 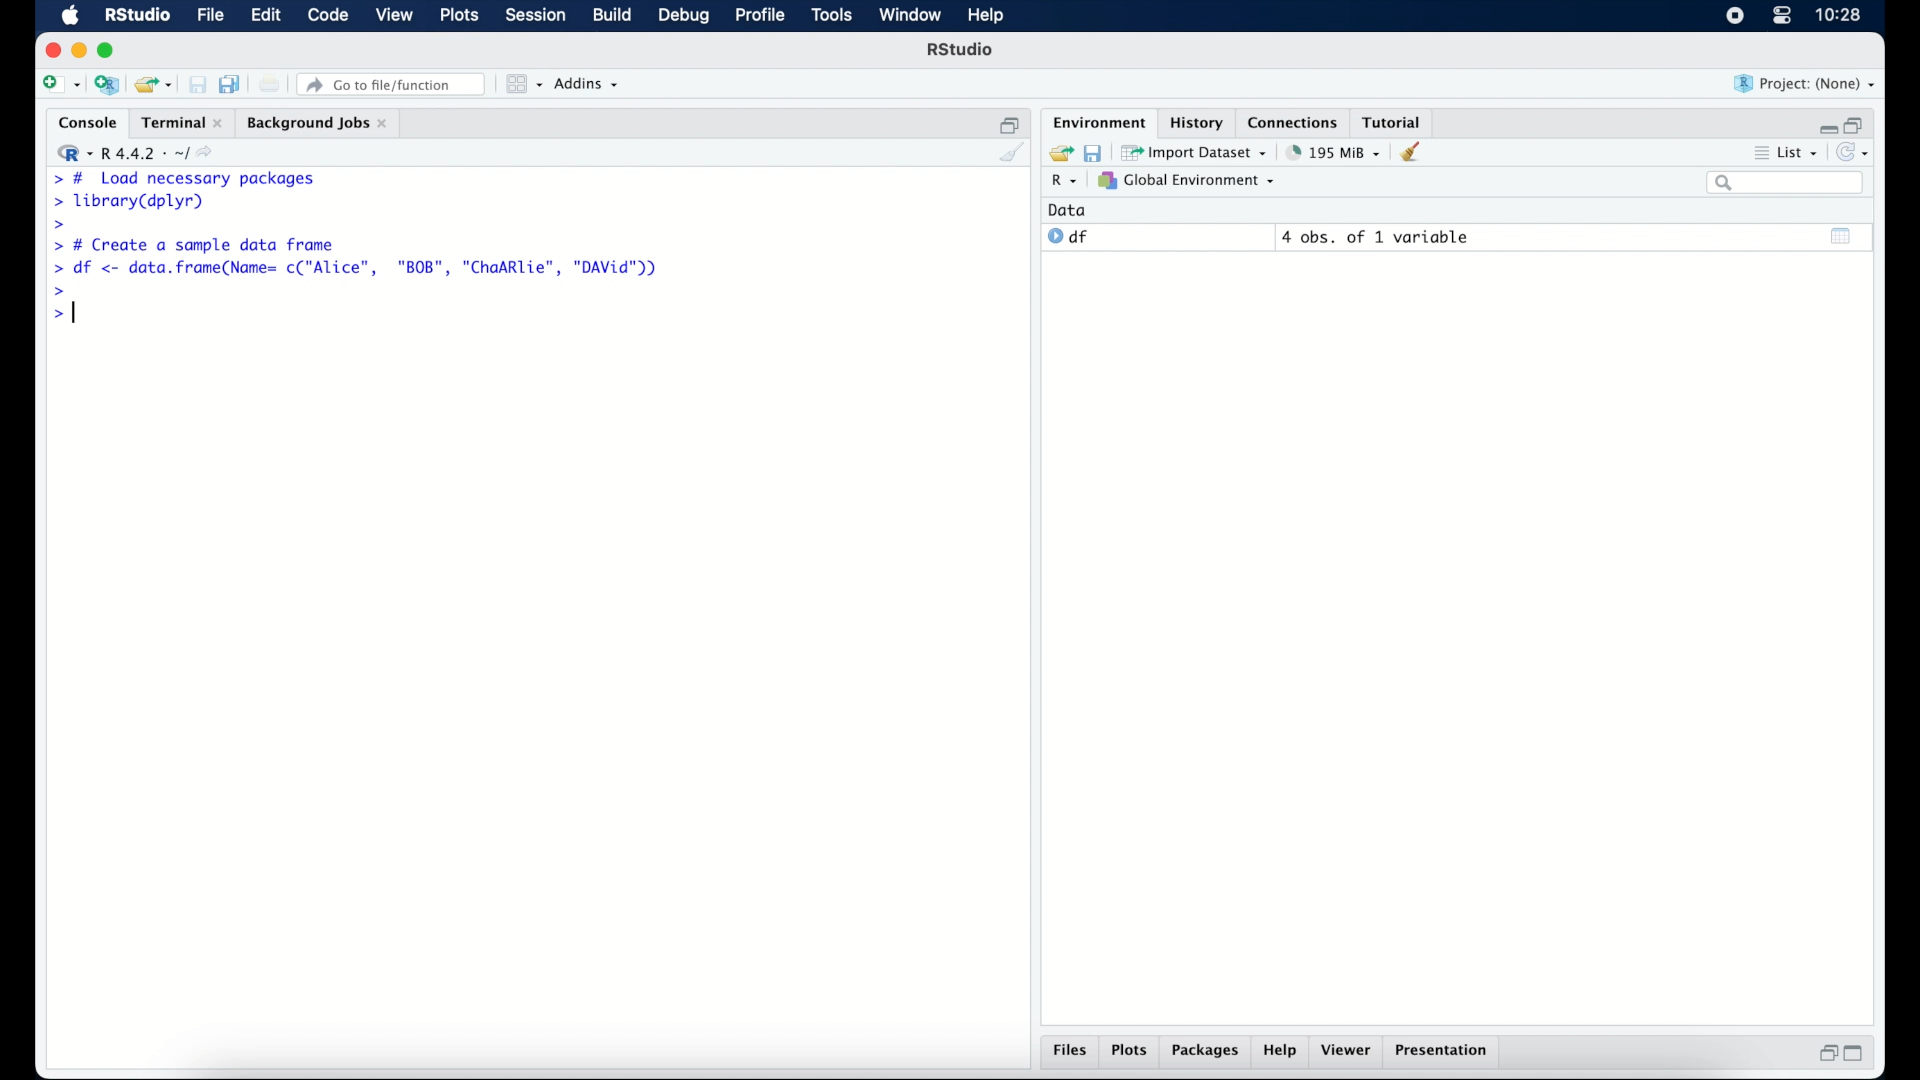 What do you see at coordinates (1092, 151) in the screenshot?
I see `save` at bounding box center [1092, 151].